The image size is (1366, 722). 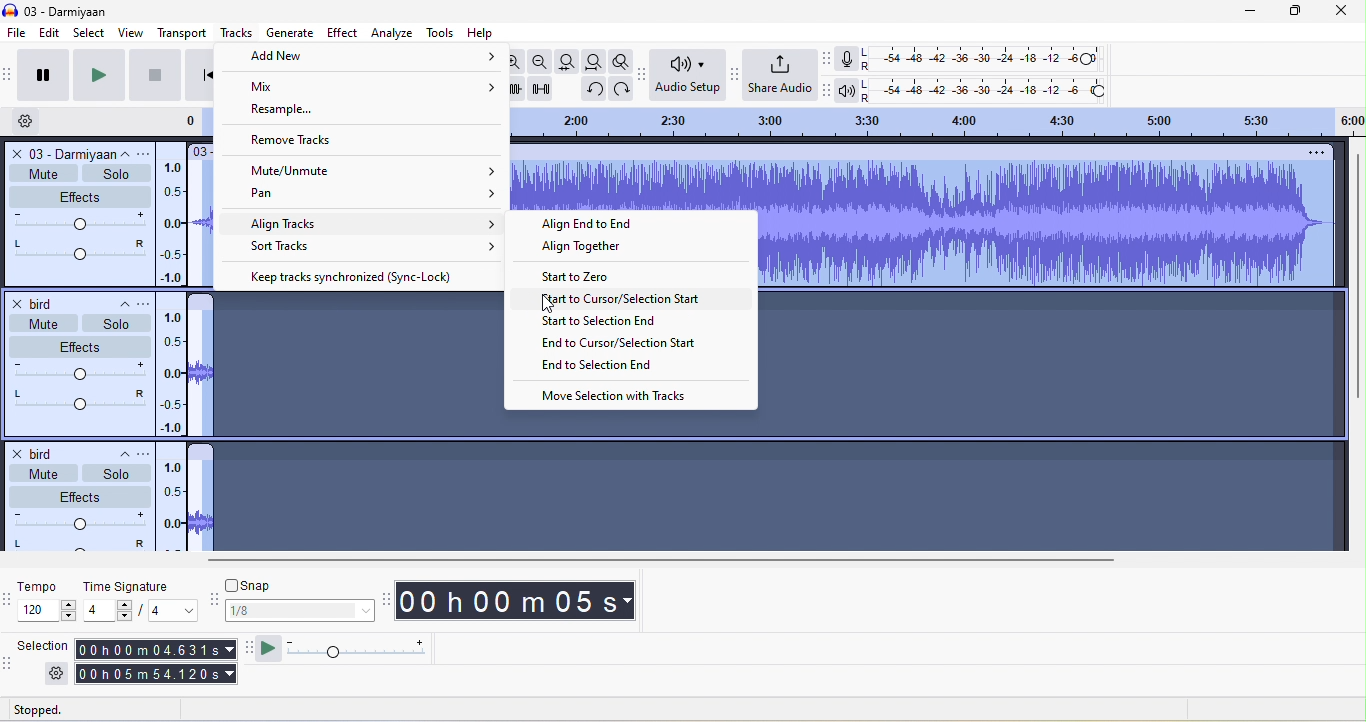 What do you see at coordinates (1238, 11) in the screenshot?
I see `minimize` at bounding box center [1238, 11].